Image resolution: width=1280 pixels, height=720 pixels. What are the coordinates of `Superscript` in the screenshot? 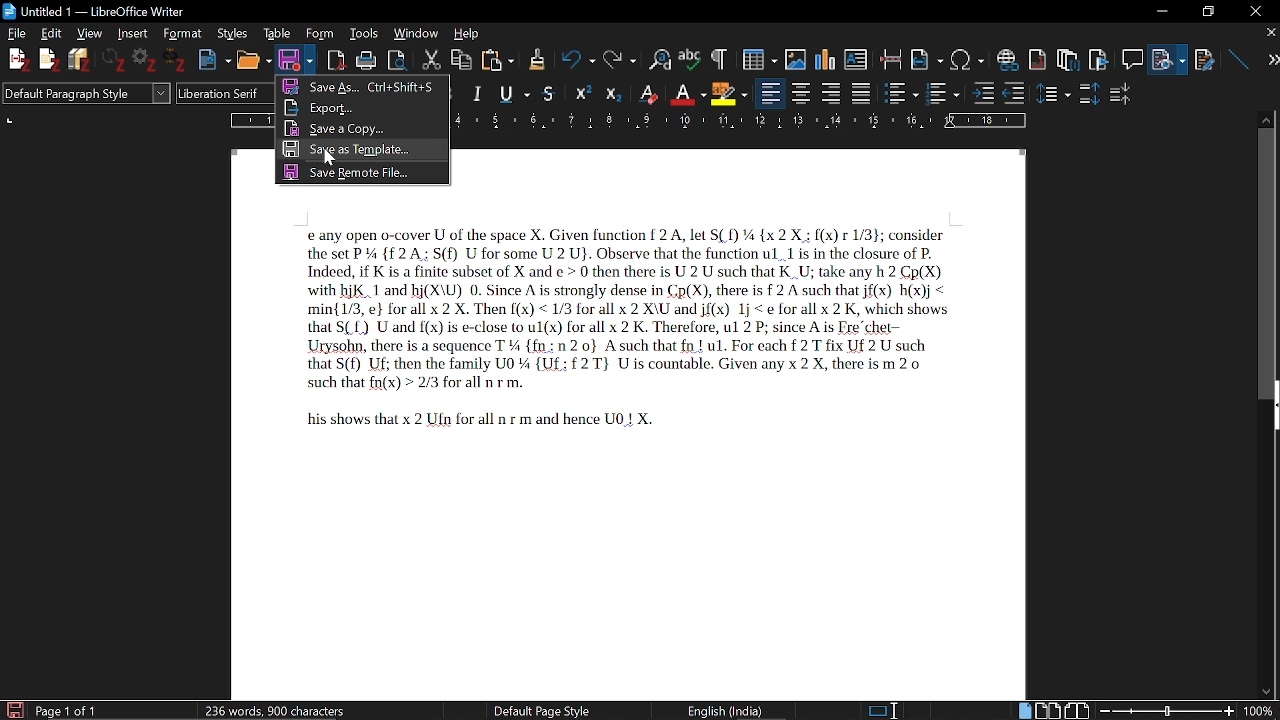 It's located at (647, 93).